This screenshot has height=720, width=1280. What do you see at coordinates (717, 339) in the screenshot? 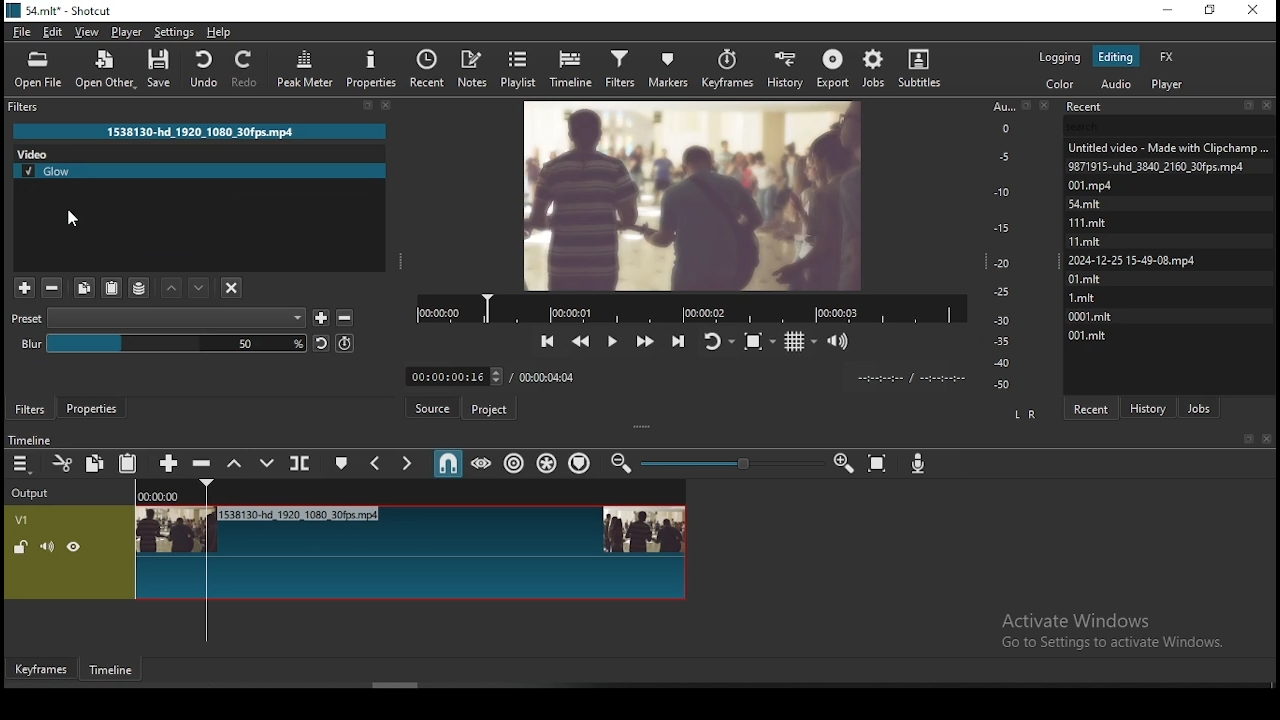
I see `toggle player looping` at bounding box center [717, 339].